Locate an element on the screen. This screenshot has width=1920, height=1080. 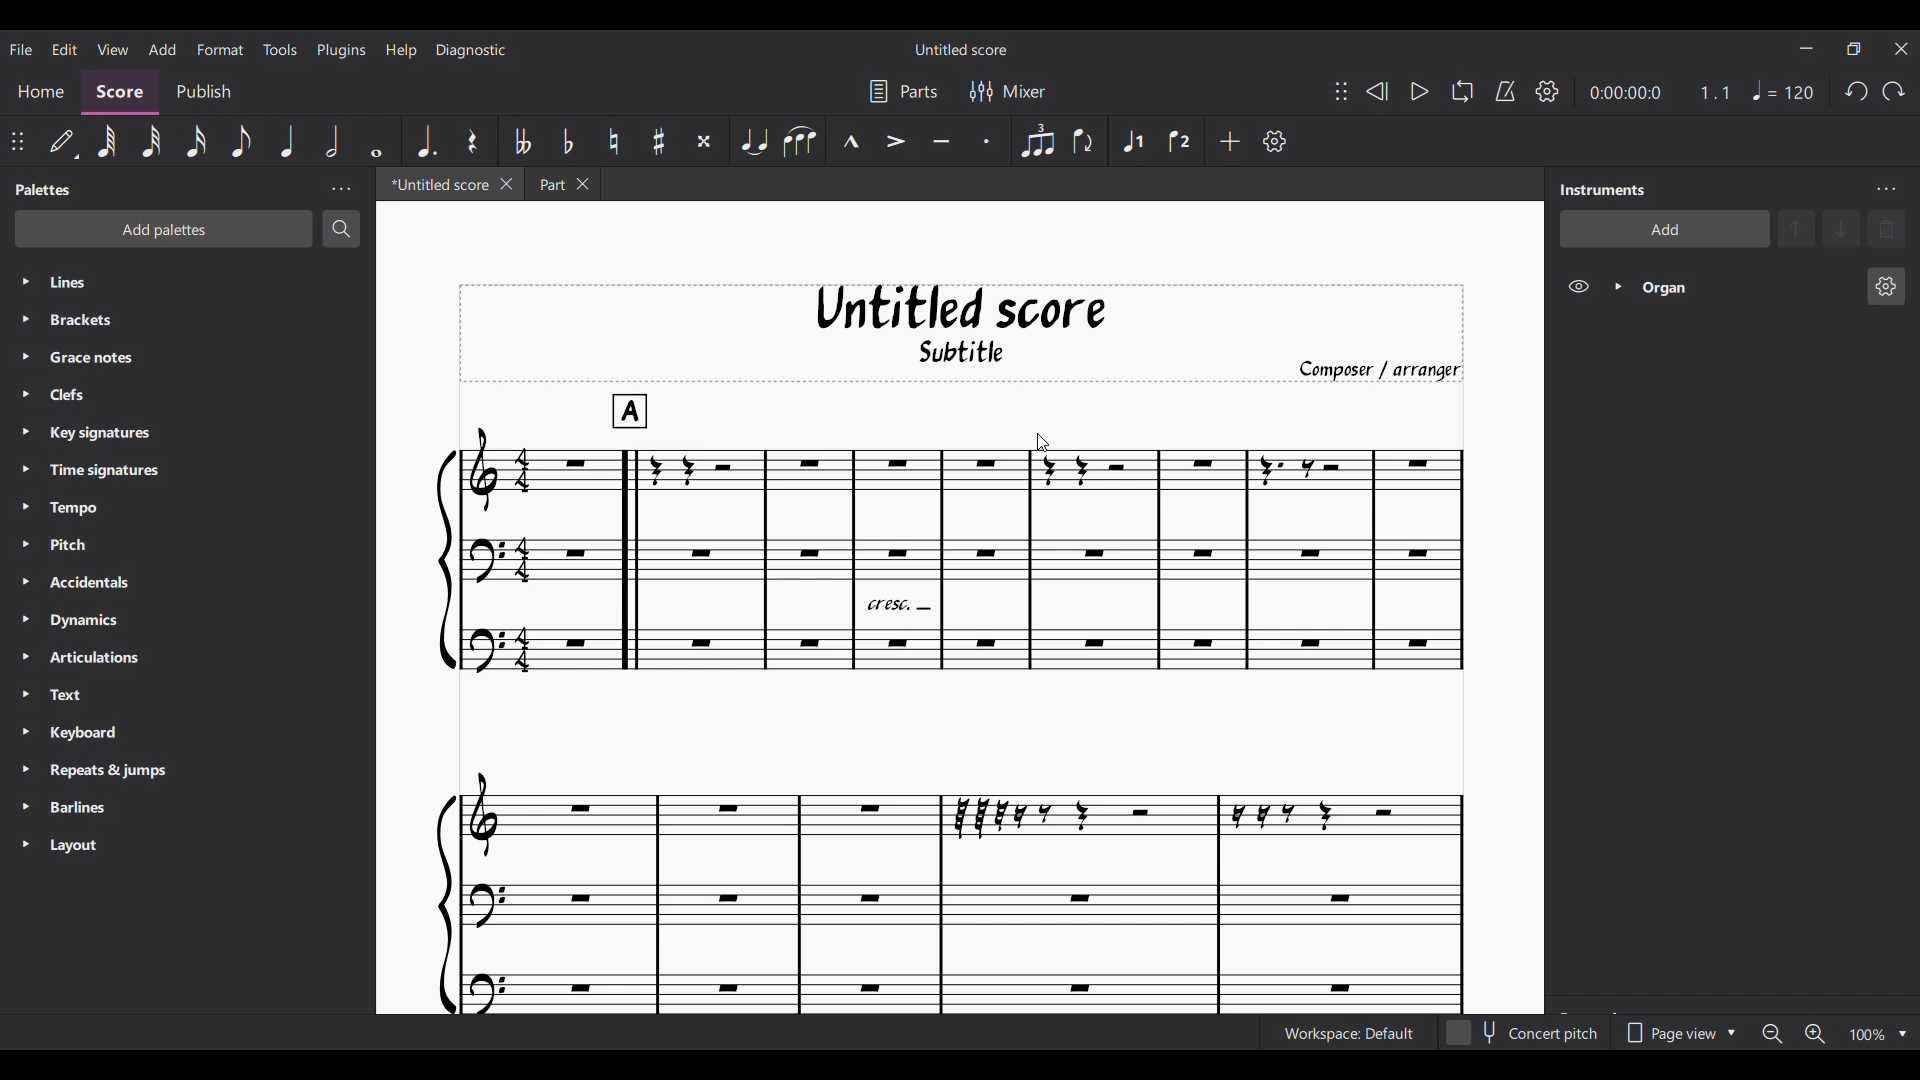
Undo is located at coordinates (1857, 91).